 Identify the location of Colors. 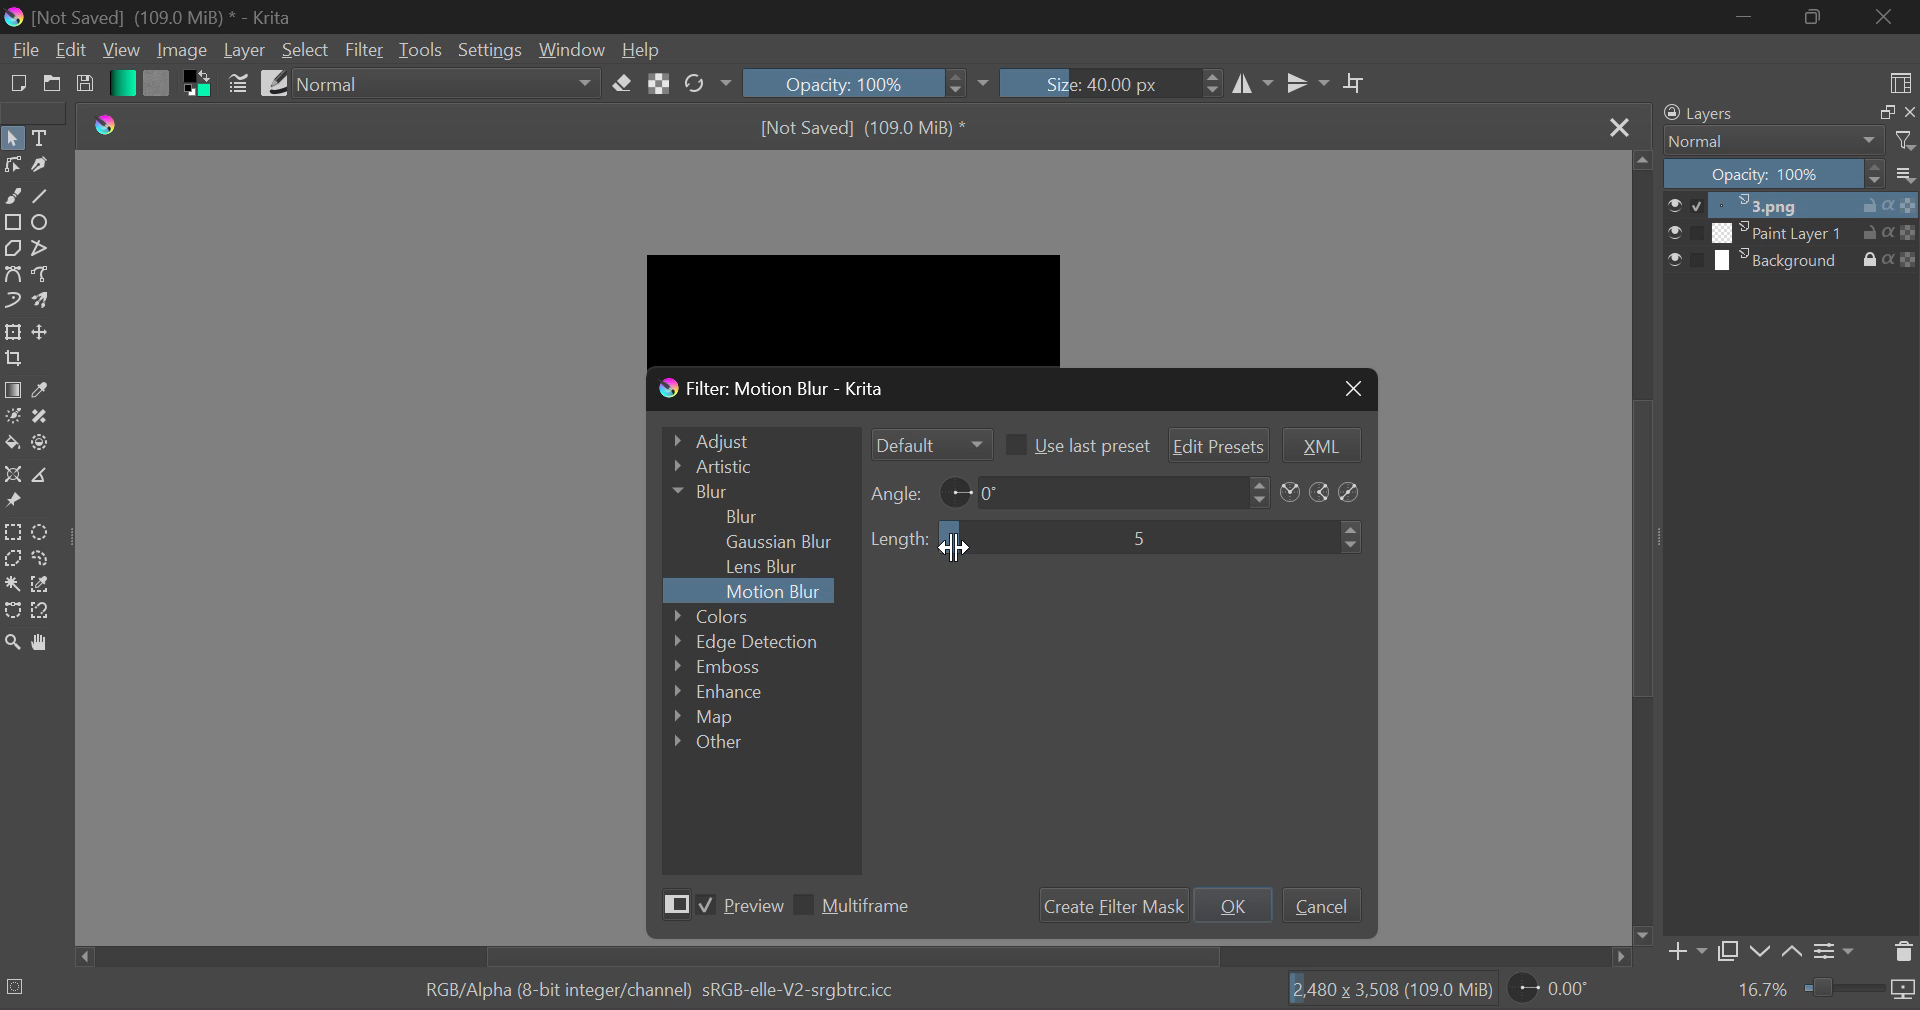
(739, 615).